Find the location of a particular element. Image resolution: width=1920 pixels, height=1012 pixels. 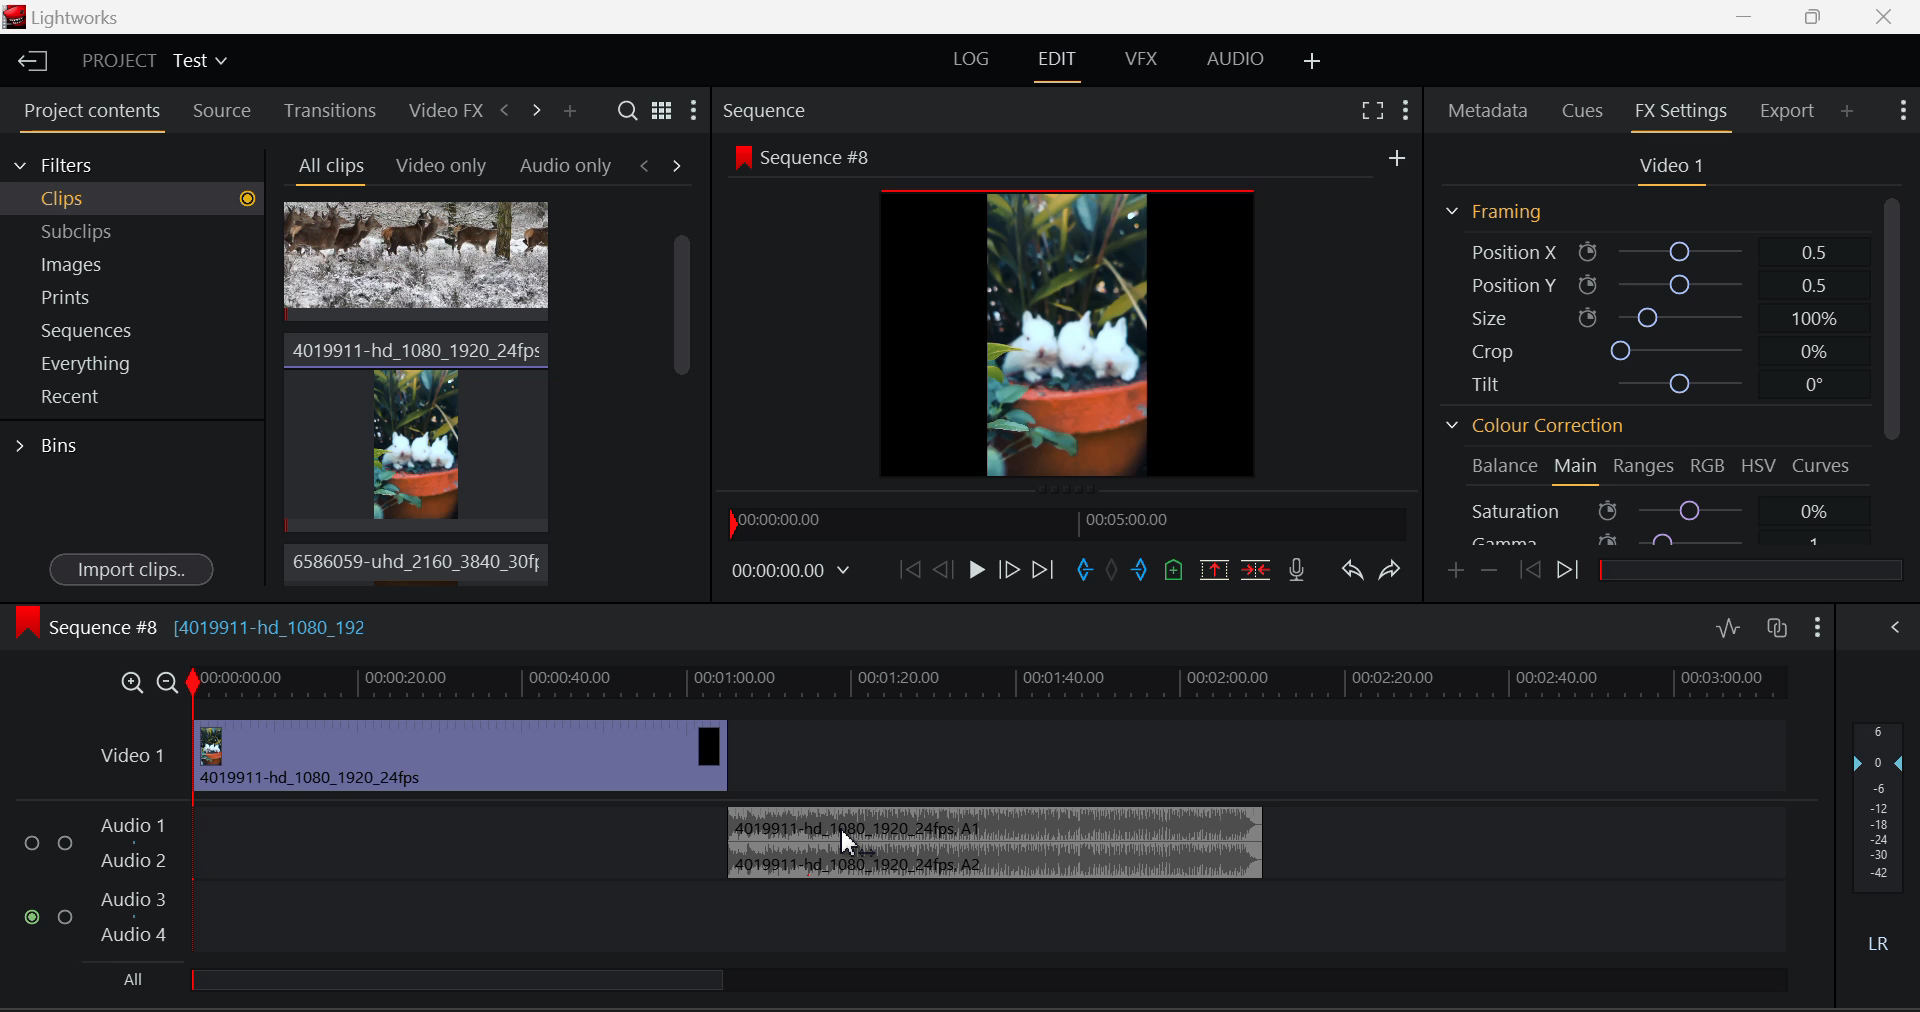

Back to Homepage is located at coordinates (28, 59).